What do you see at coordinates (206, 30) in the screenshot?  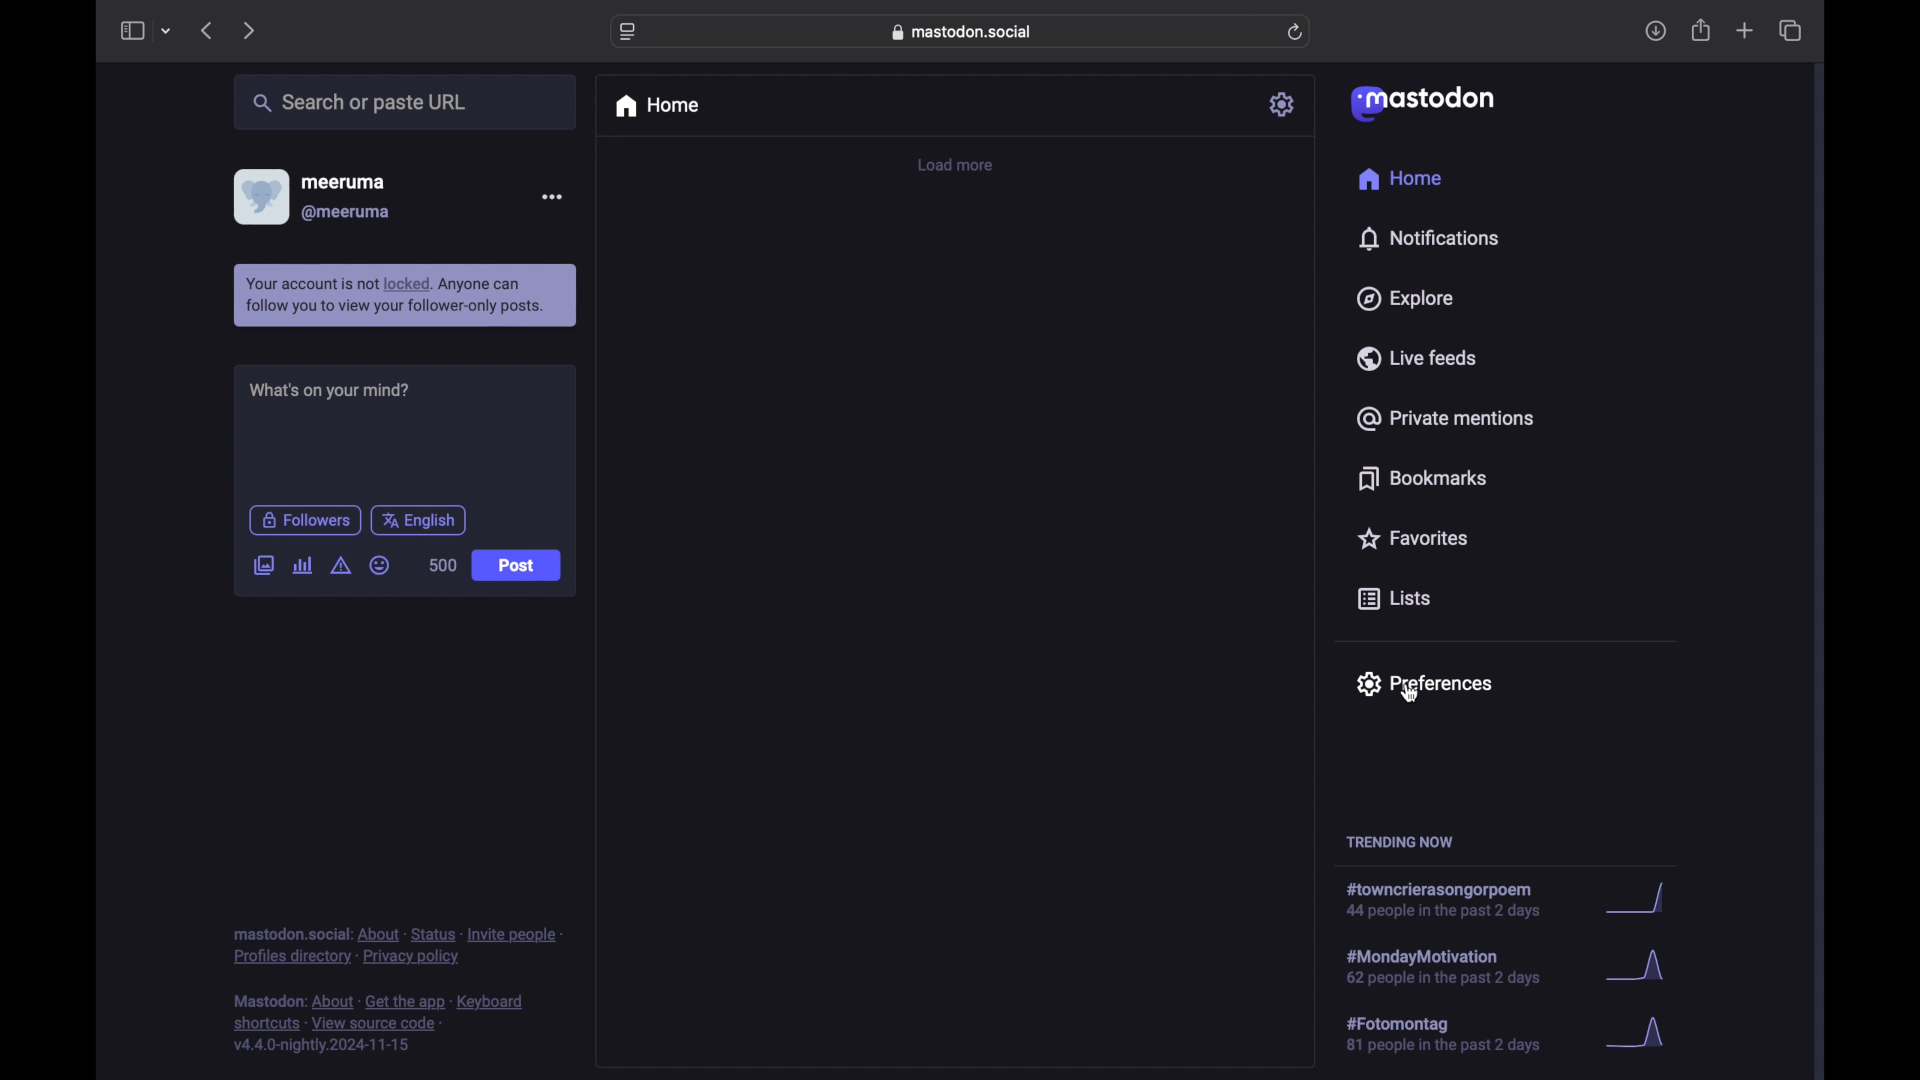 I see `previous` at bounding box center [206, 30].